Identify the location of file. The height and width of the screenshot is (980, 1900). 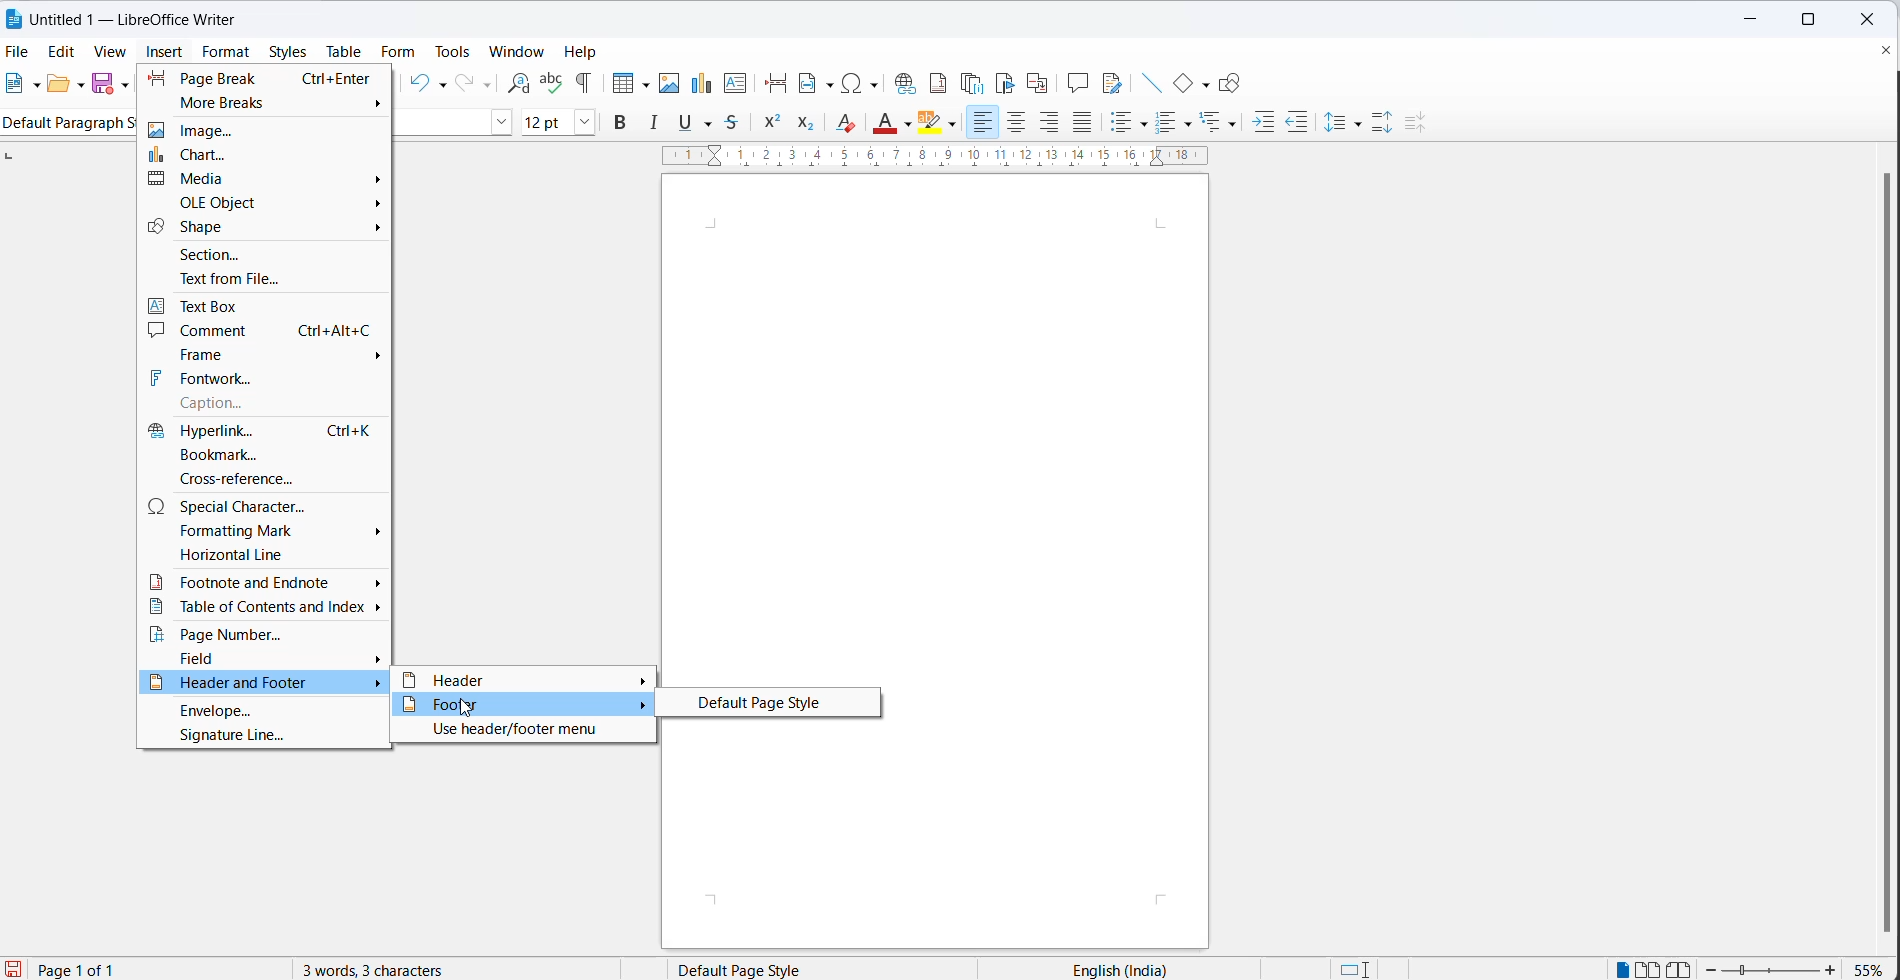
(20, 50).